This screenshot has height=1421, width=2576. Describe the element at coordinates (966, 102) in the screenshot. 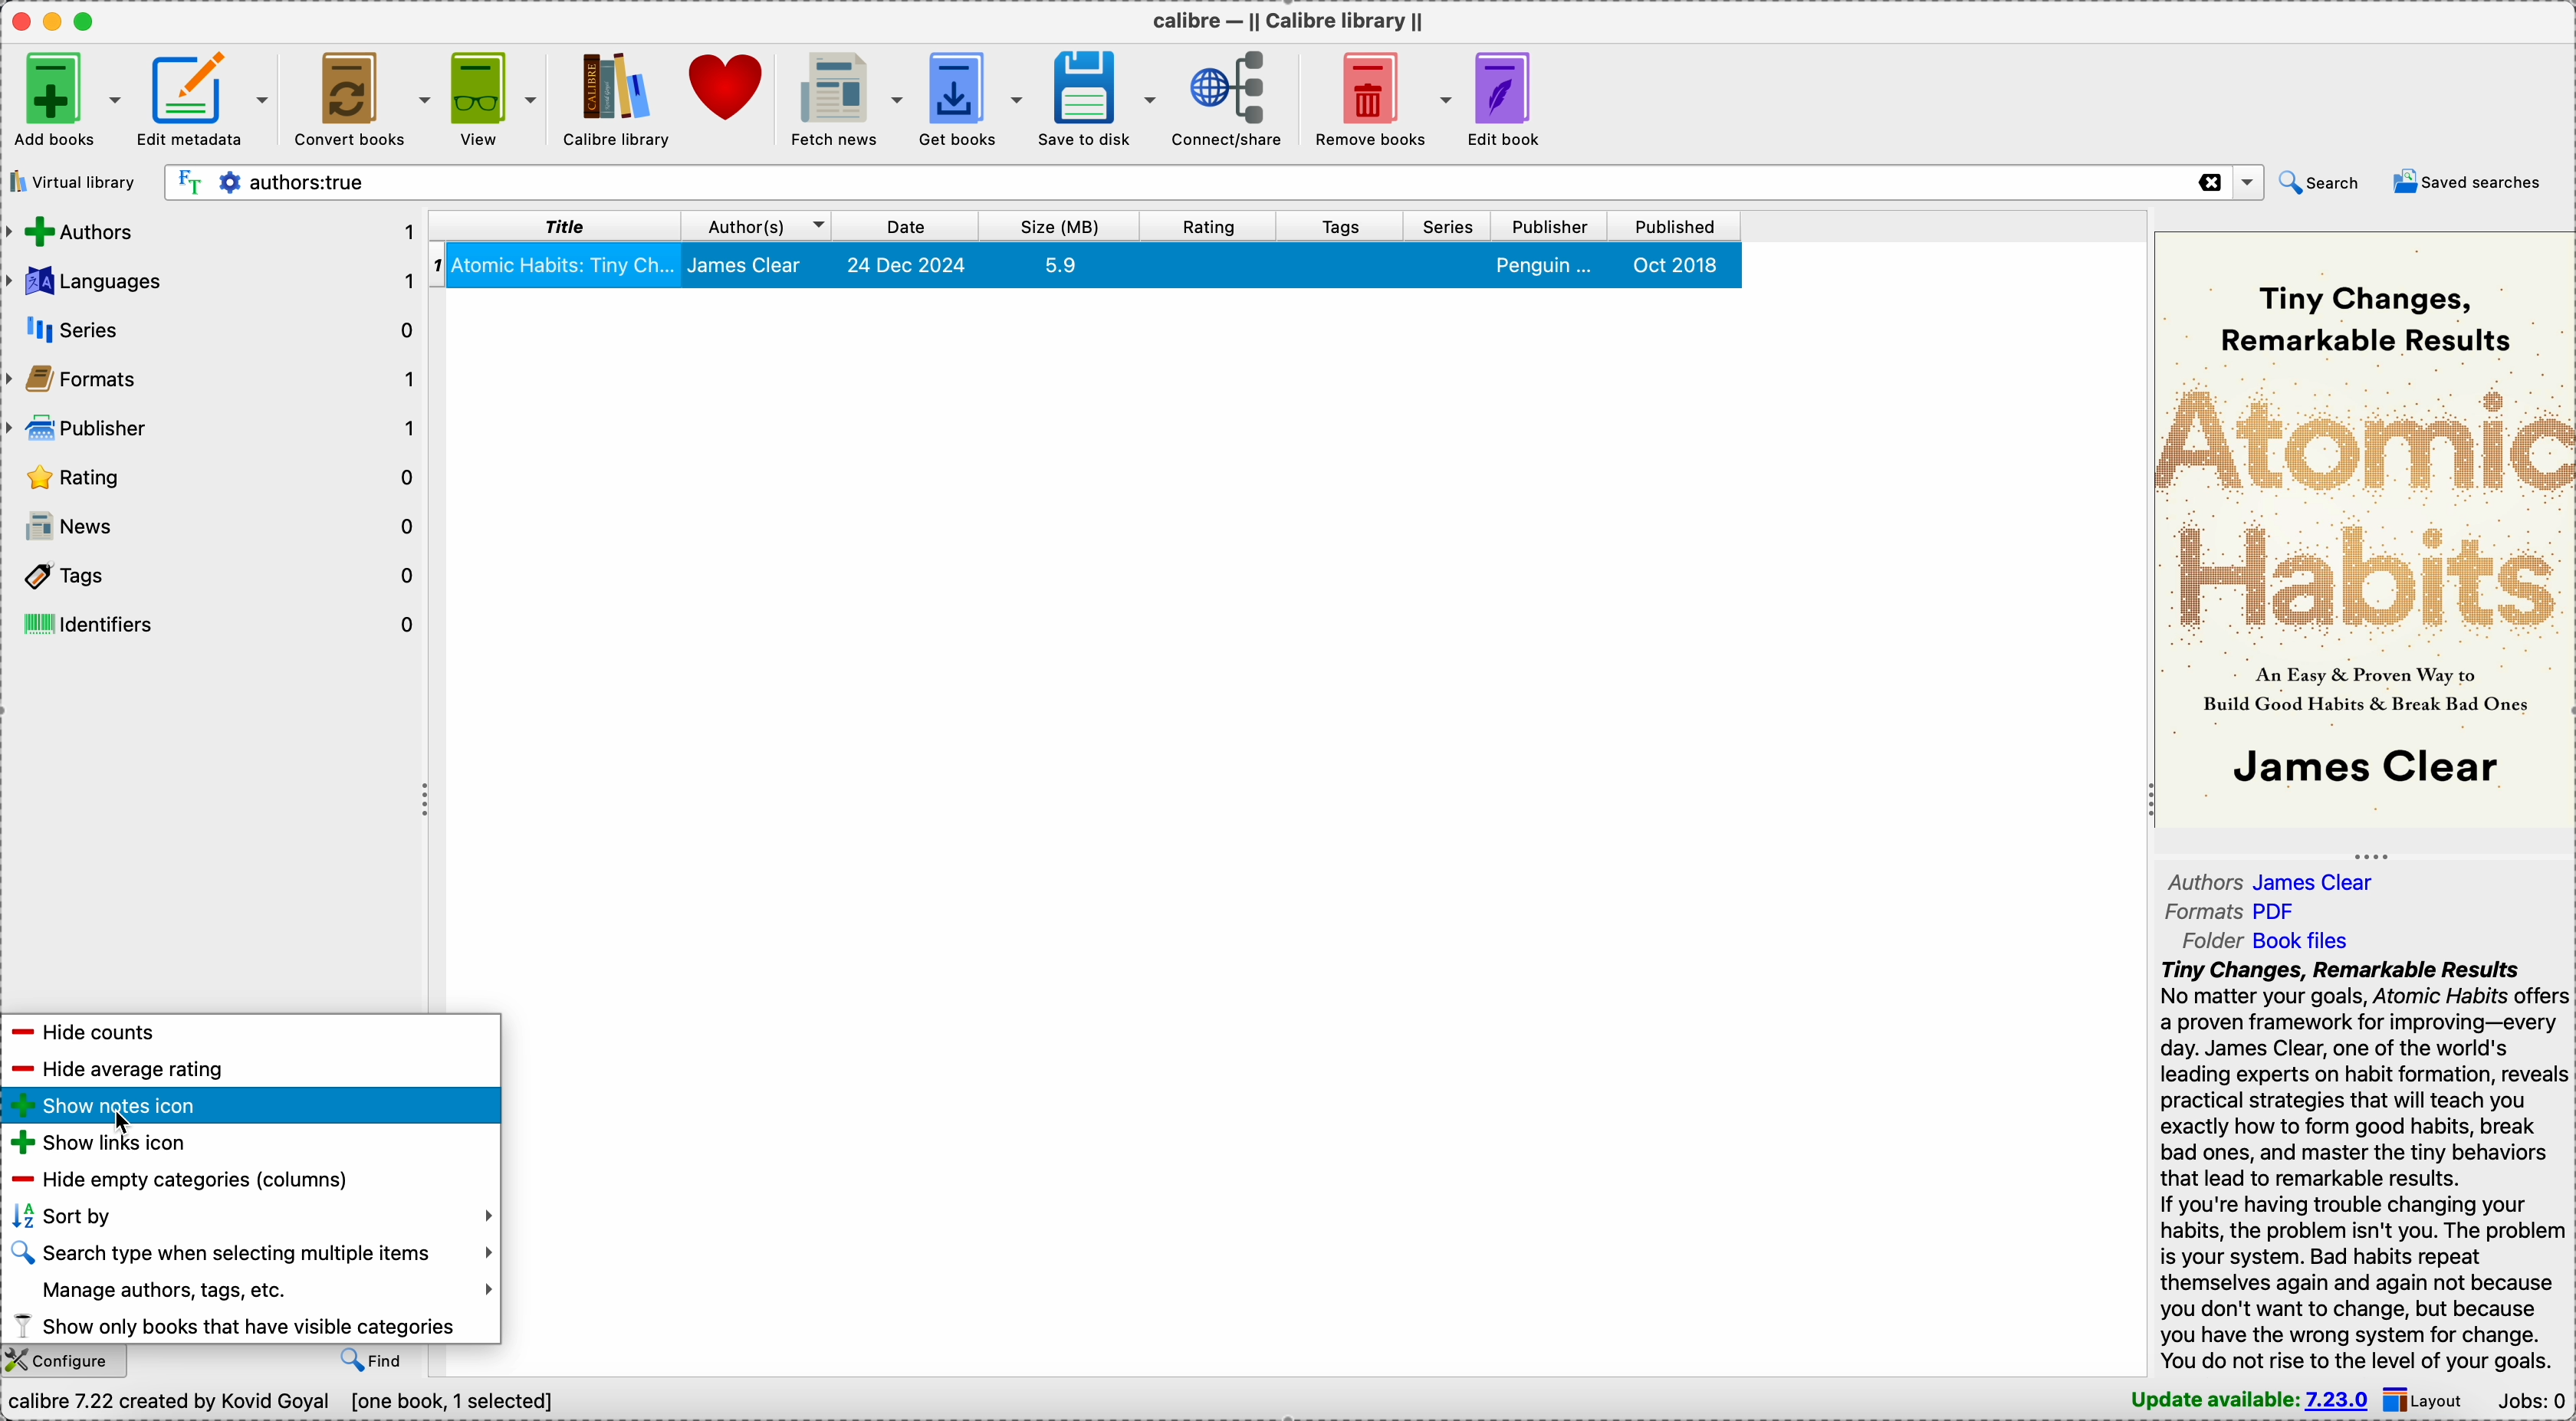

I see `get books` at that location.